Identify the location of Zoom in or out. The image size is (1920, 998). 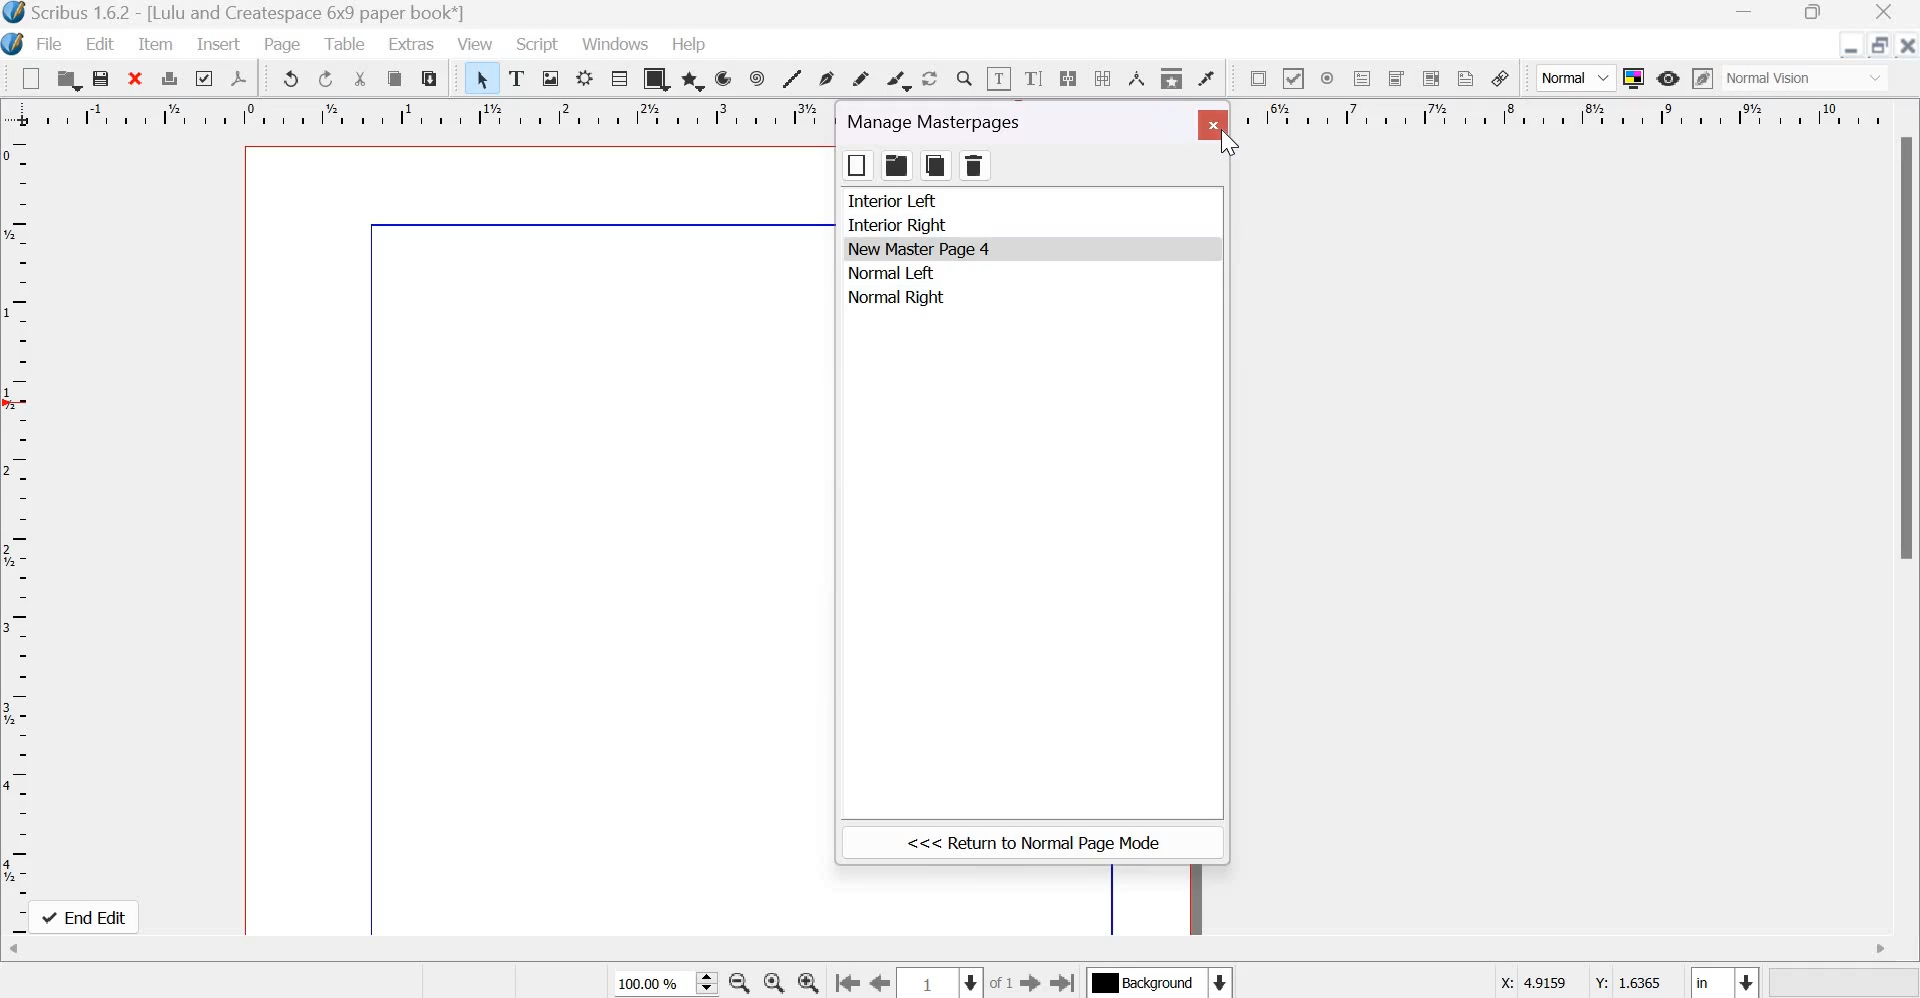
(965, 78).